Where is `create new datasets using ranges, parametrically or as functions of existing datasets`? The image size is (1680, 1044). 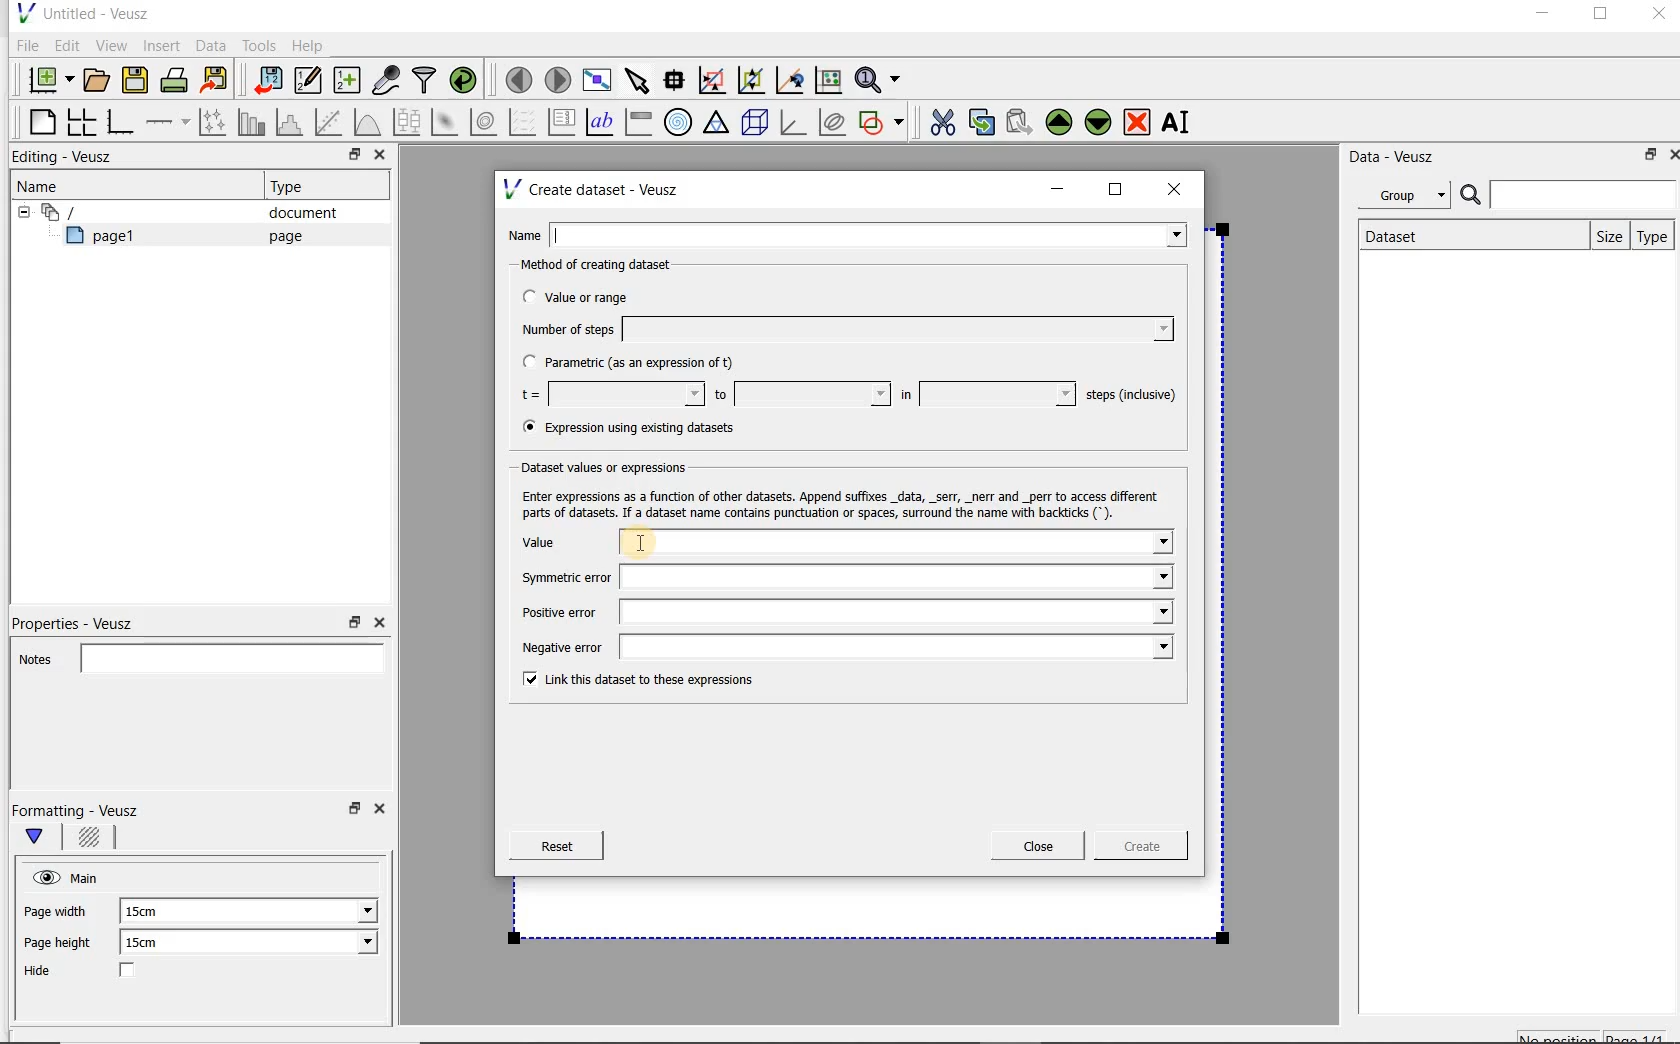 create new datasets using ranges, parametrically or as functions of existing datasets is located at coordinates (348, 81).